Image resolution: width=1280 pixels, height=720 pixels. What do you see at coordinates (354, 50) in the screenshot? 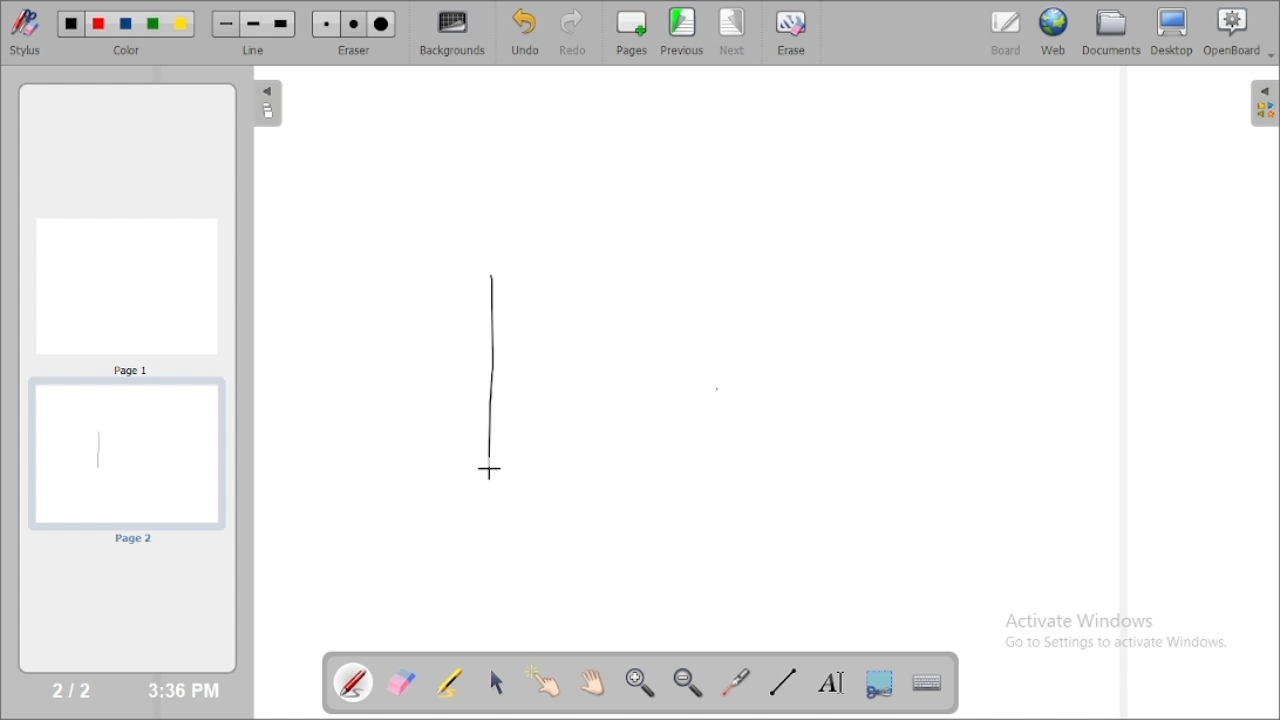
I see `eraser` at bounding box center [354, 50].